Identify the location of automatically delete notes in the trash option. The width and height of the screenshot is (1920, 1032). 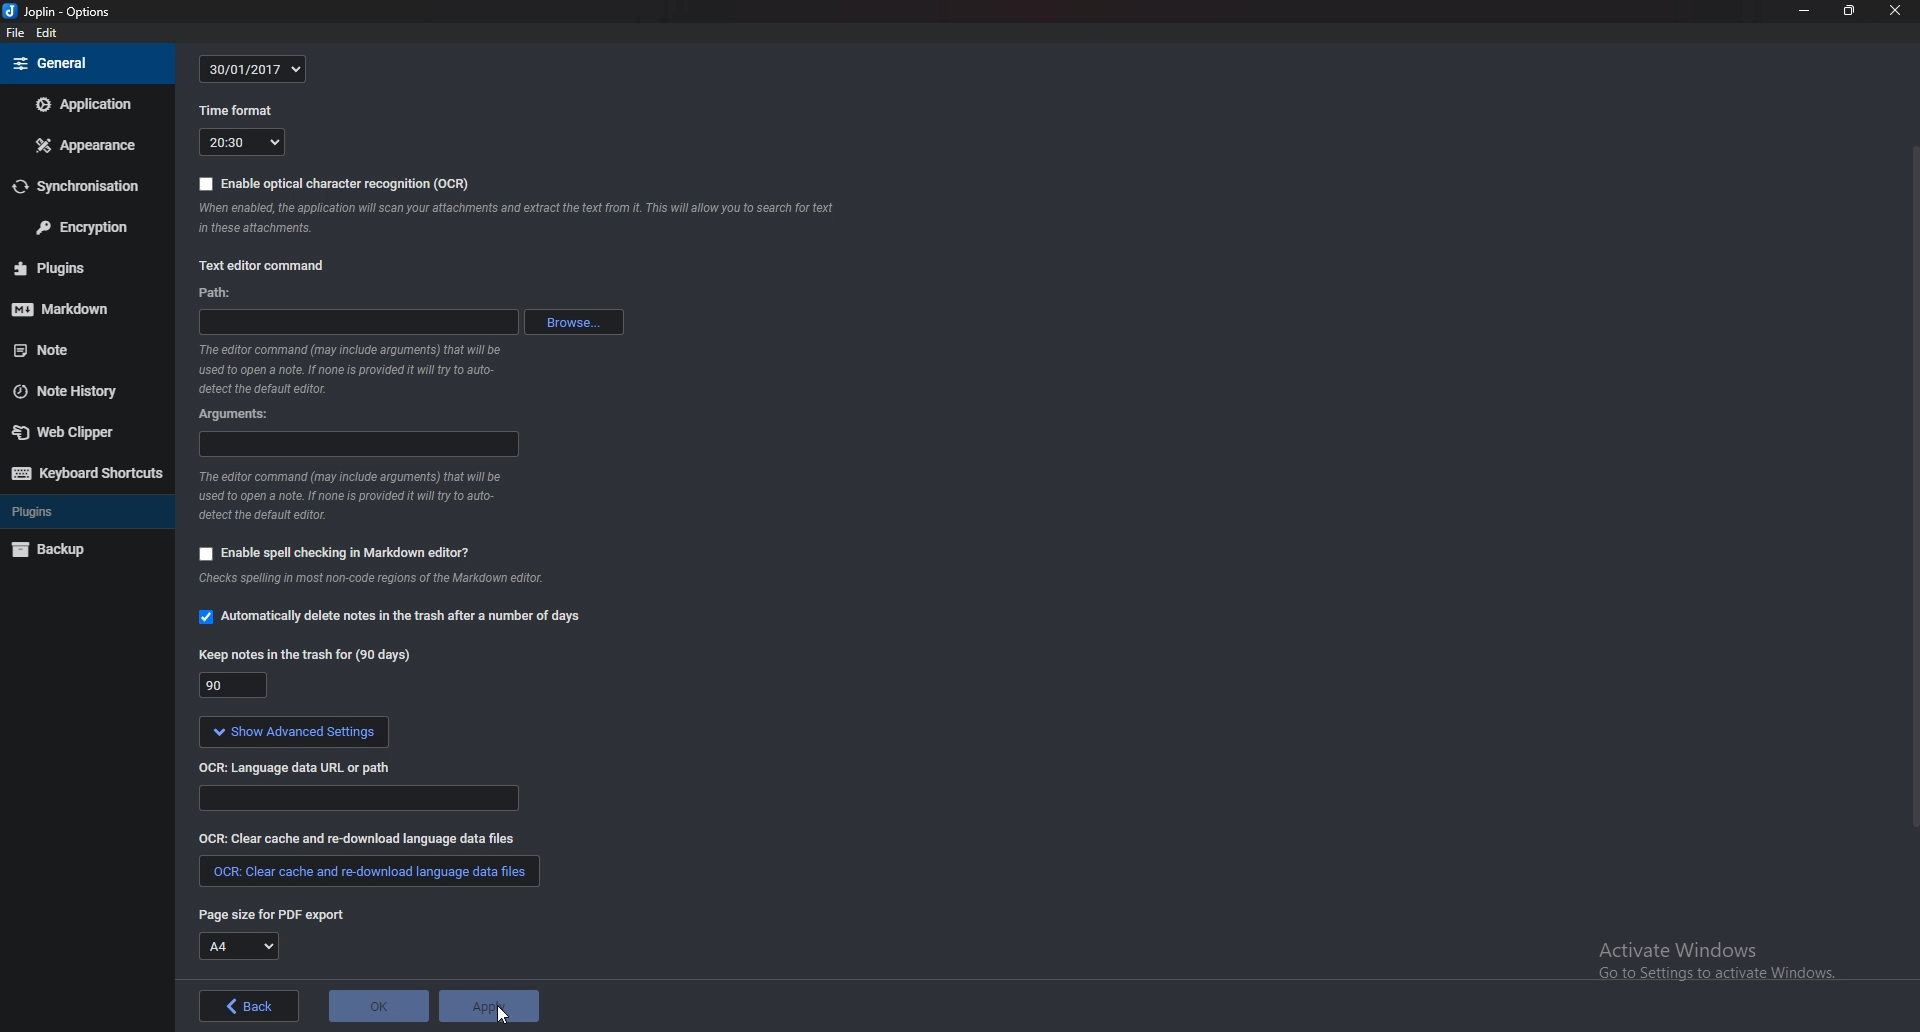
(391, 615).